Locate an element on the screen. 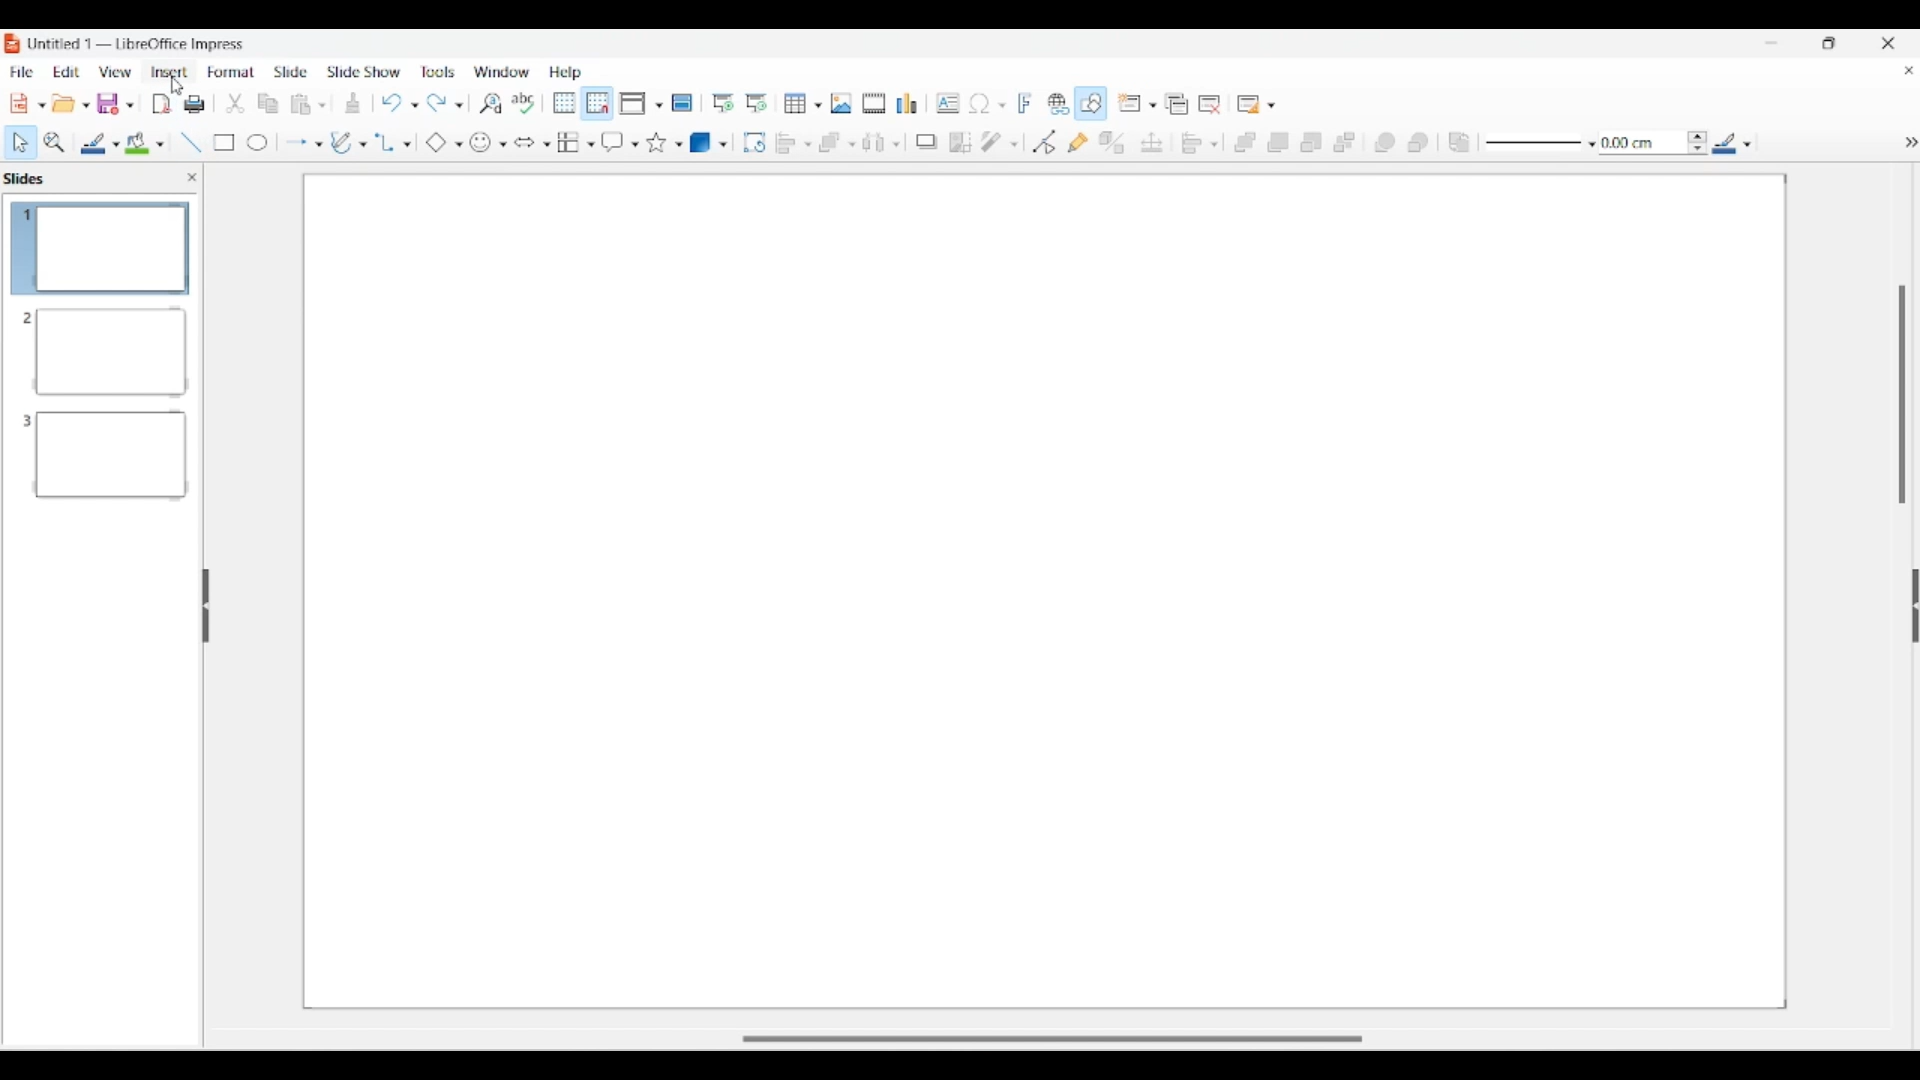 This screenshot has width=1920, height=1080. Cut is located at coordinates (236, 103).